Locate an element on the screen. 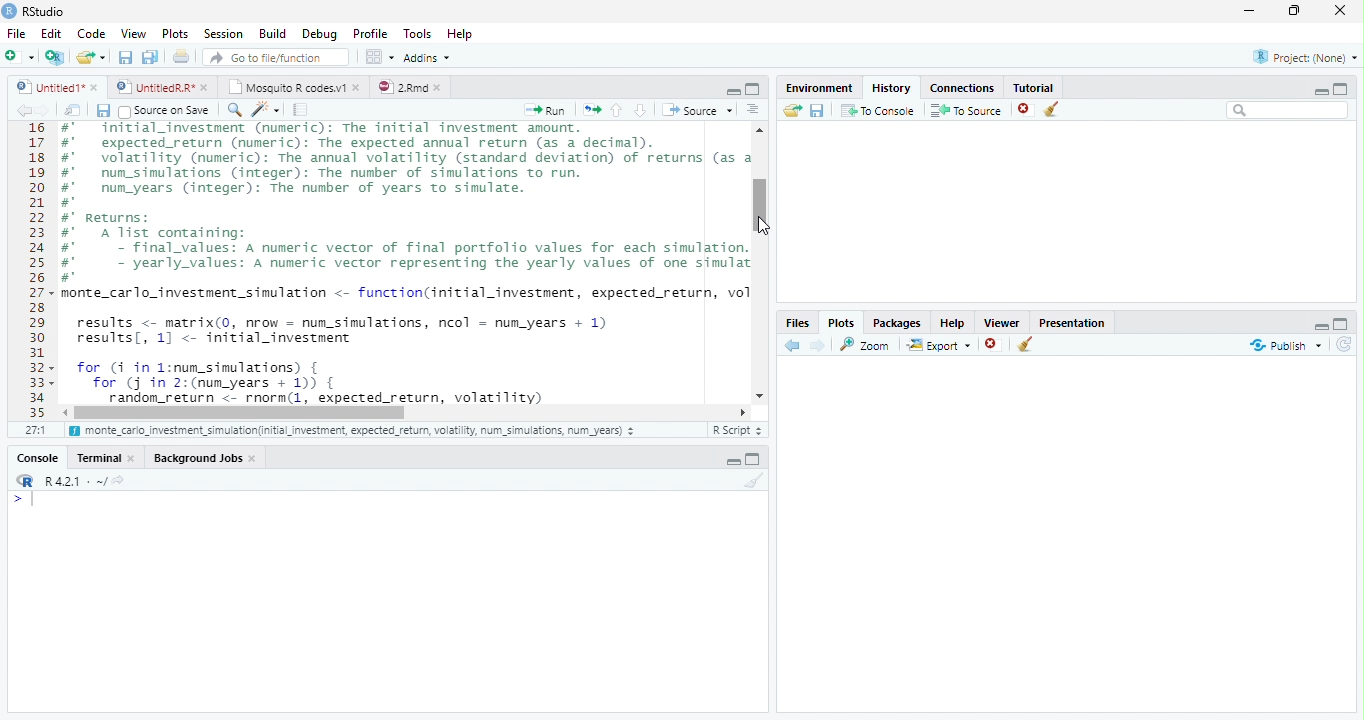 The height and width of the screenshot is (720, 1364). Session is located at coordinates (222, 33).